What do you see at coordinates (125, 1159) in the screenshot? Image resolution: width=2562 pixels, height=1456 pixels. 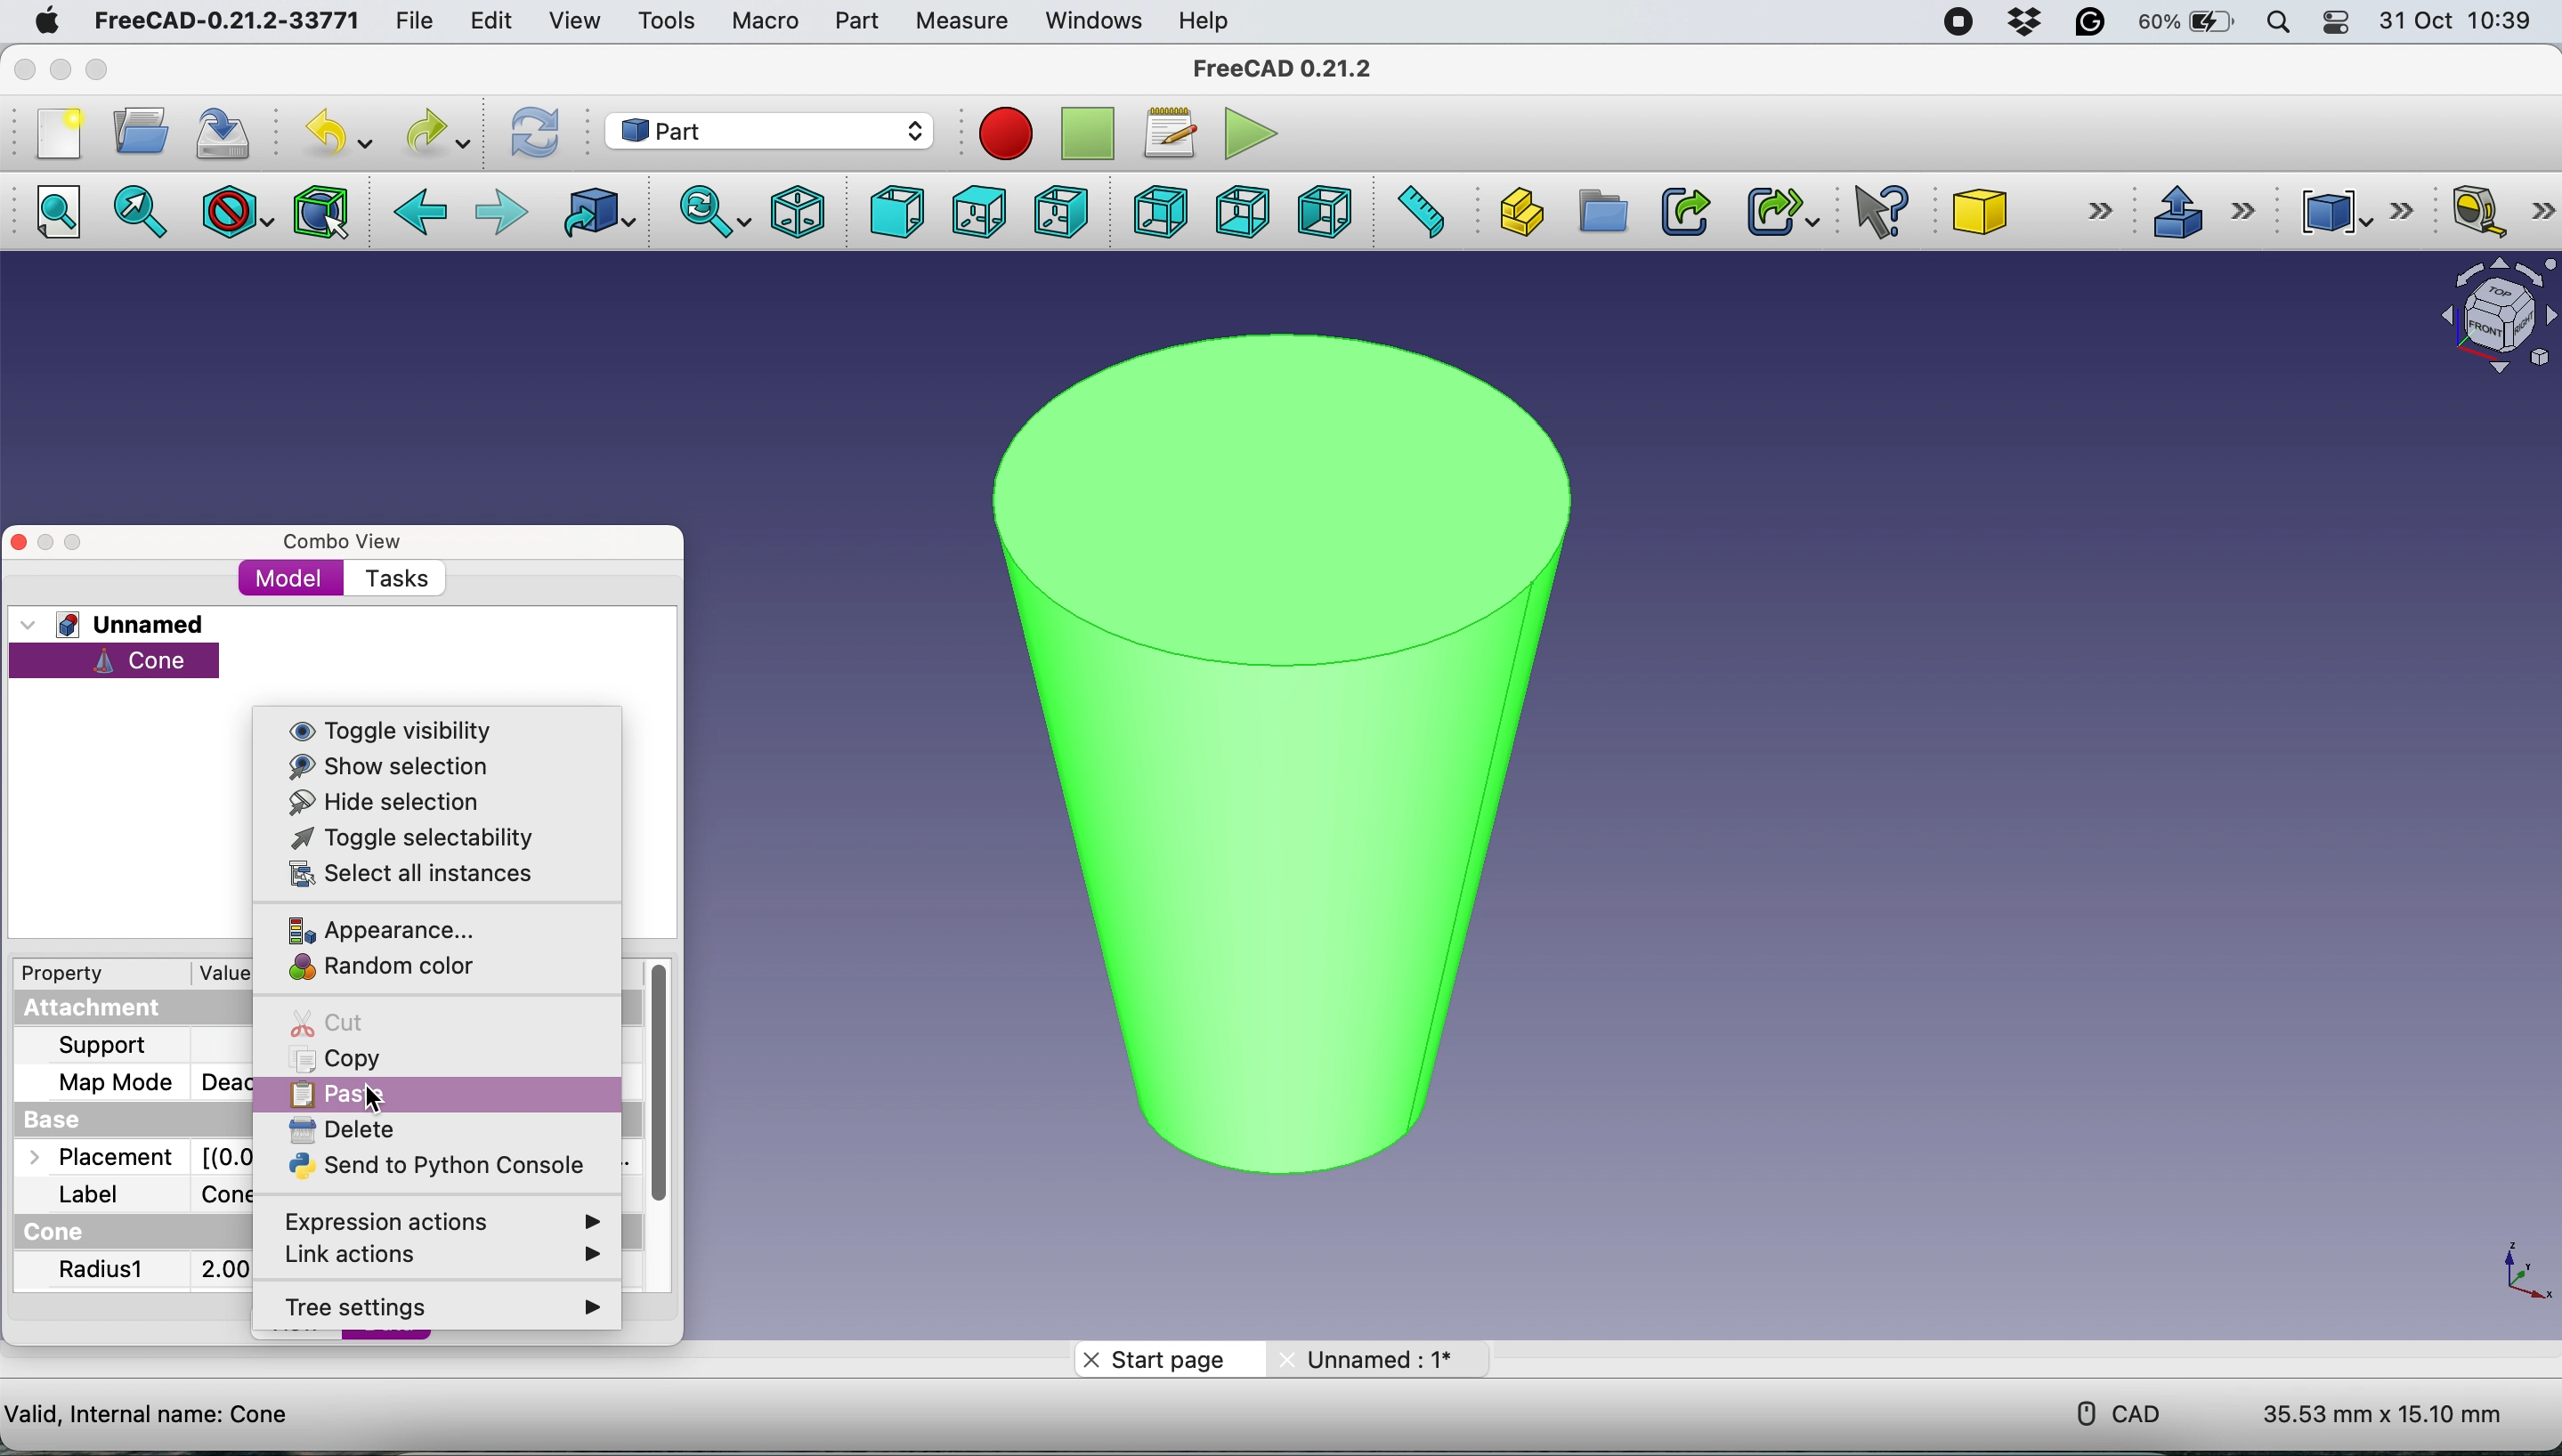 I see `placement` at bounding box center [125, 1159].